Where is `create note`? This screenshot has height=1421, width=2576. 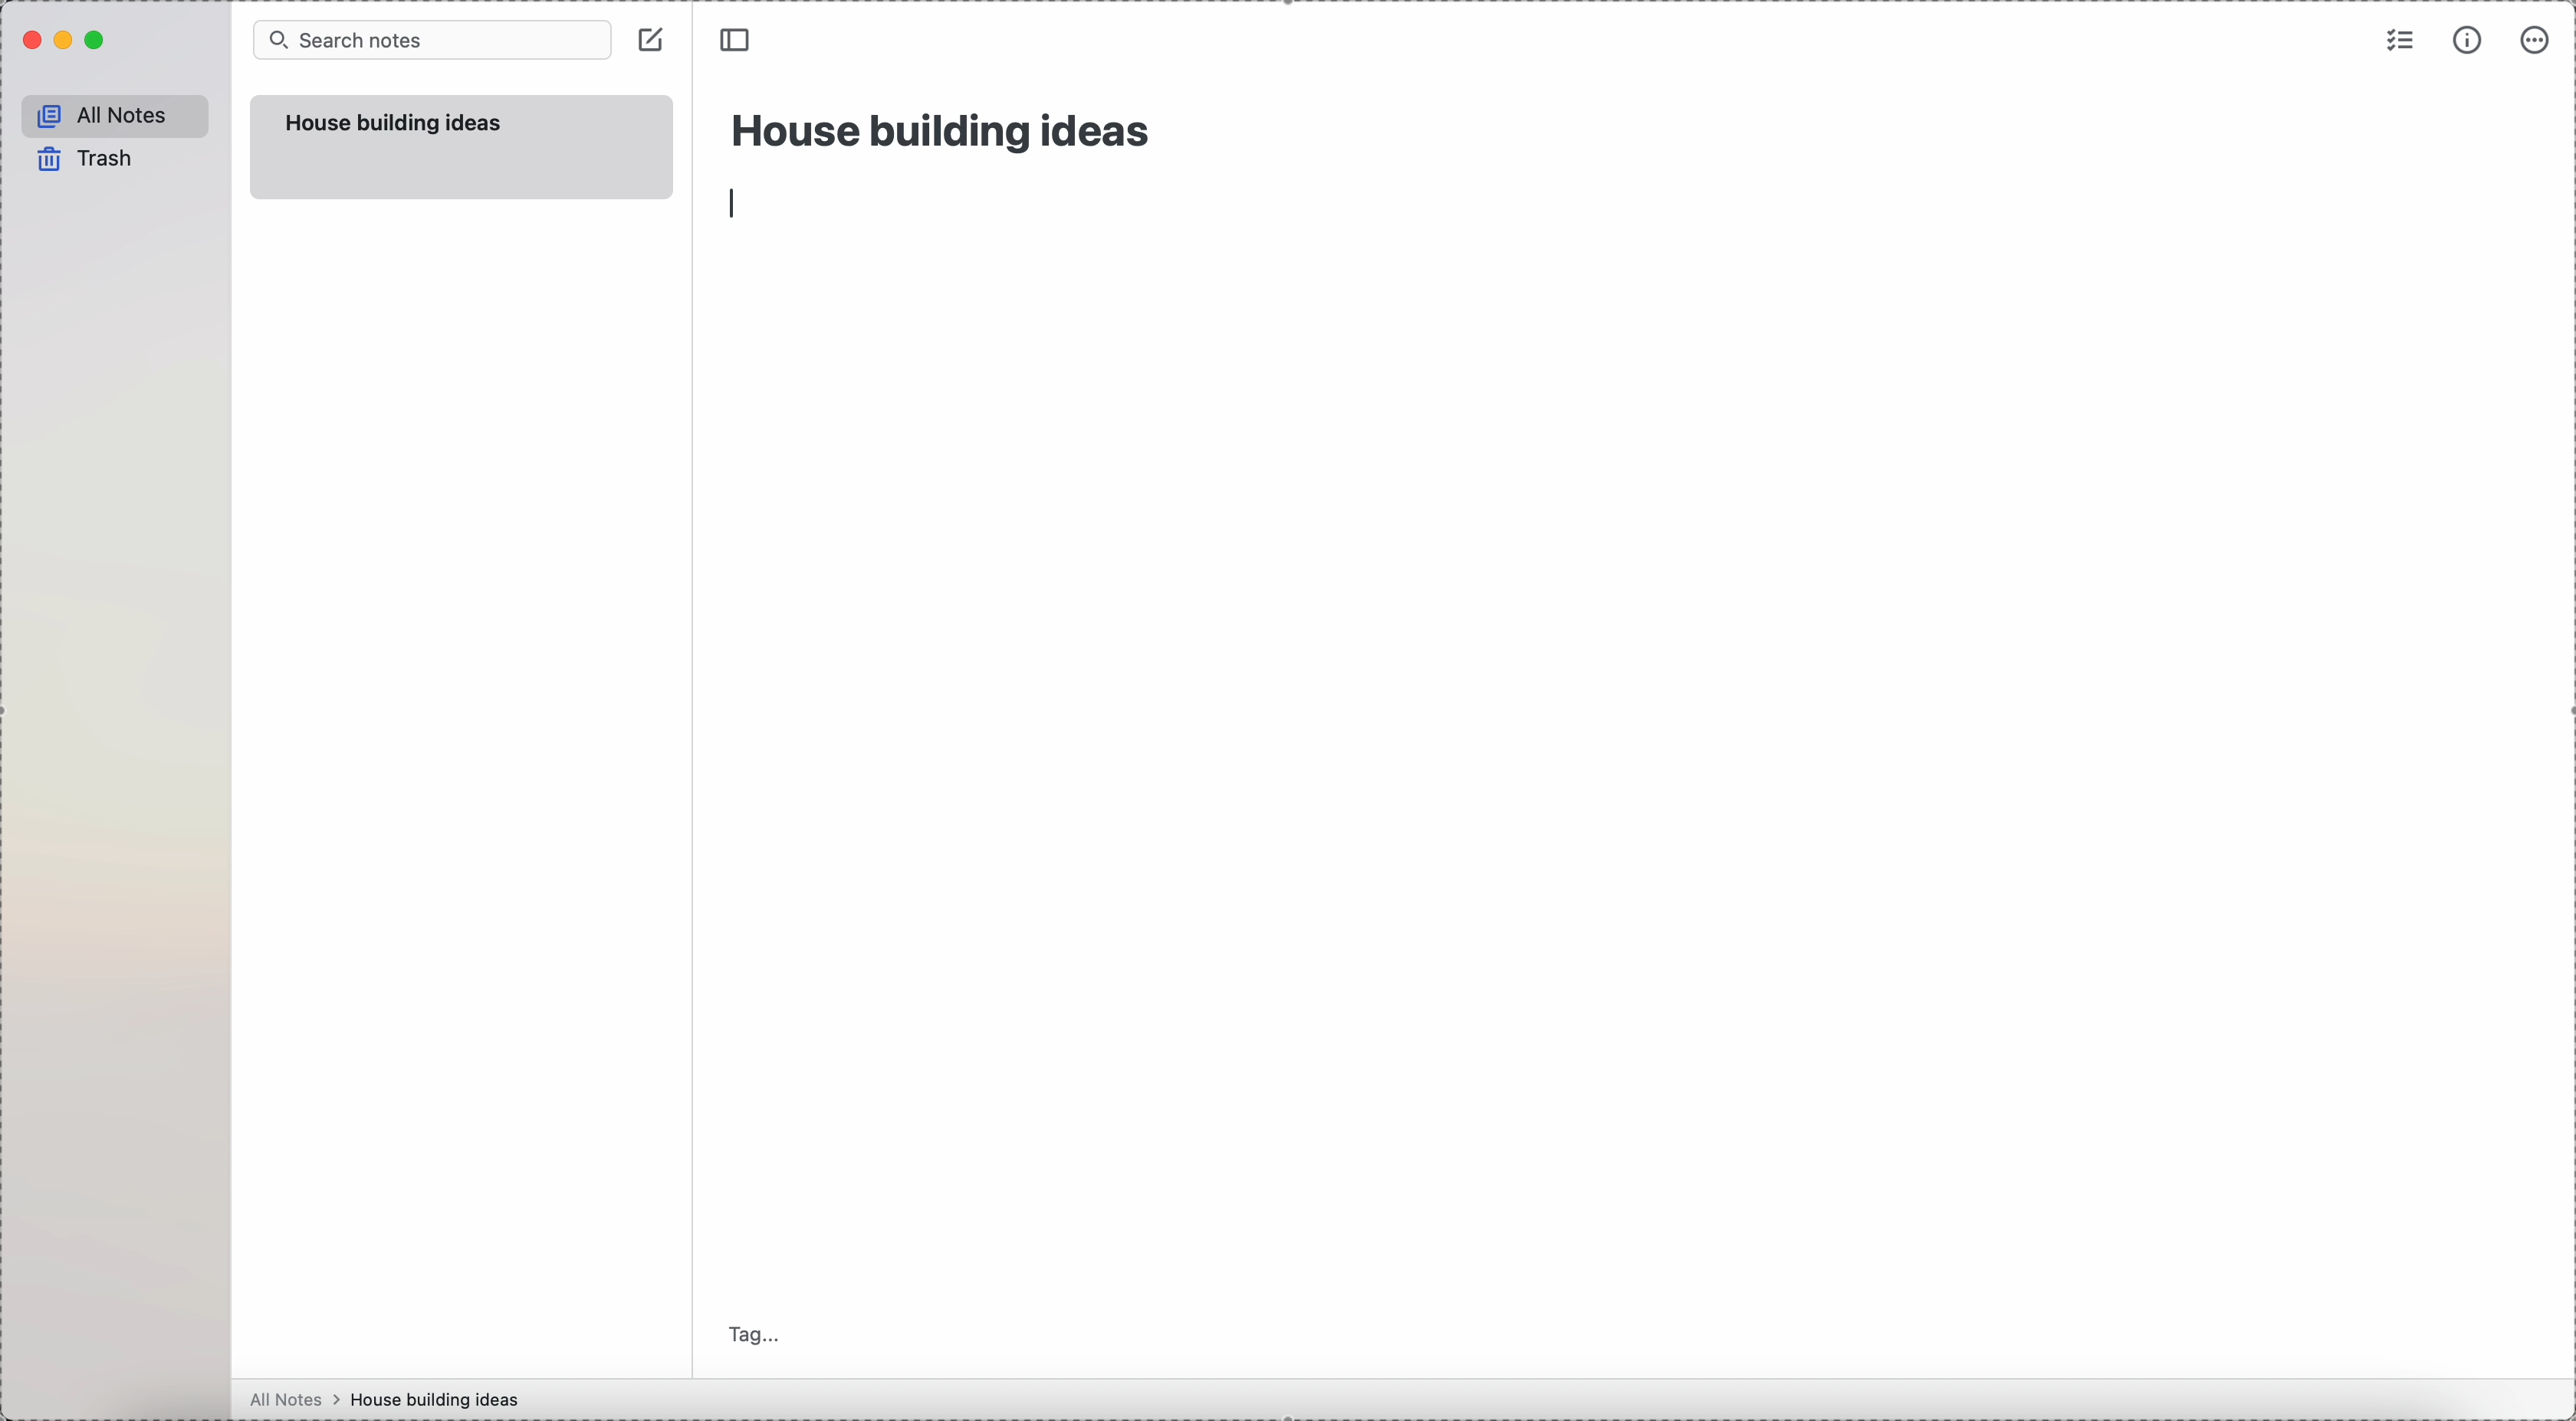 create note is located at coordinates (655, 46).